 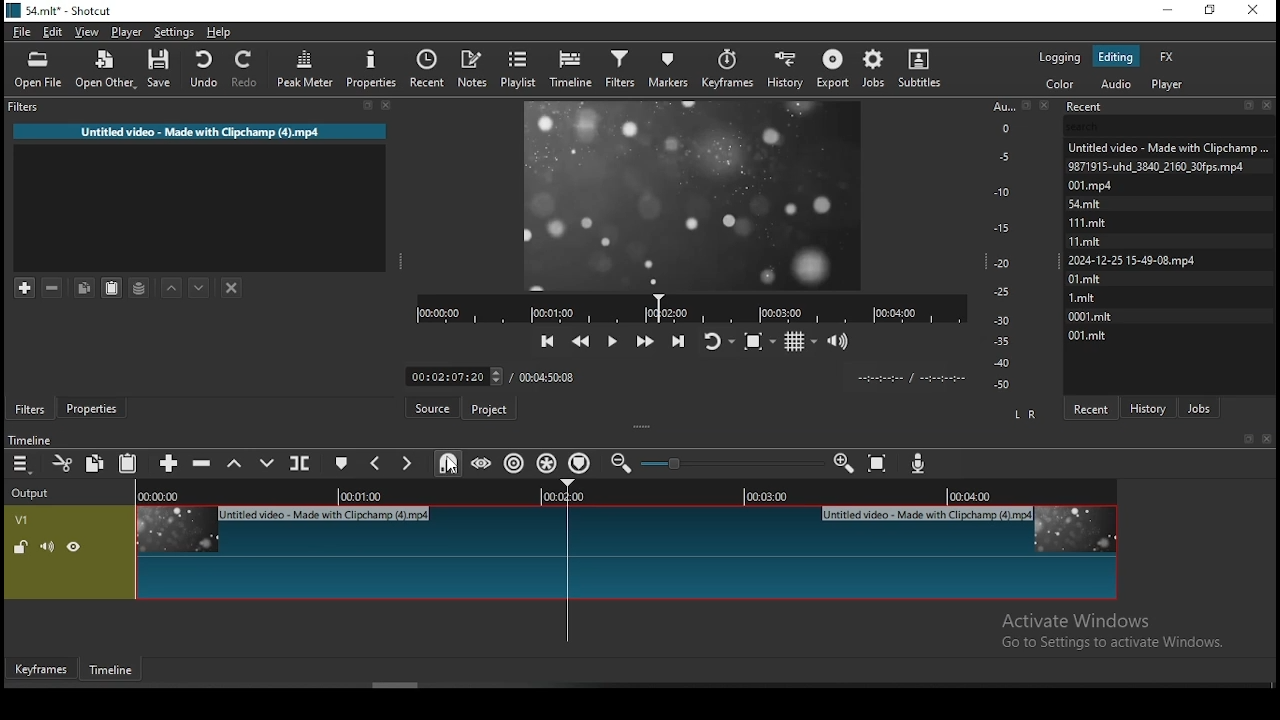 I want to click on color, so click(x=1063, y=83).